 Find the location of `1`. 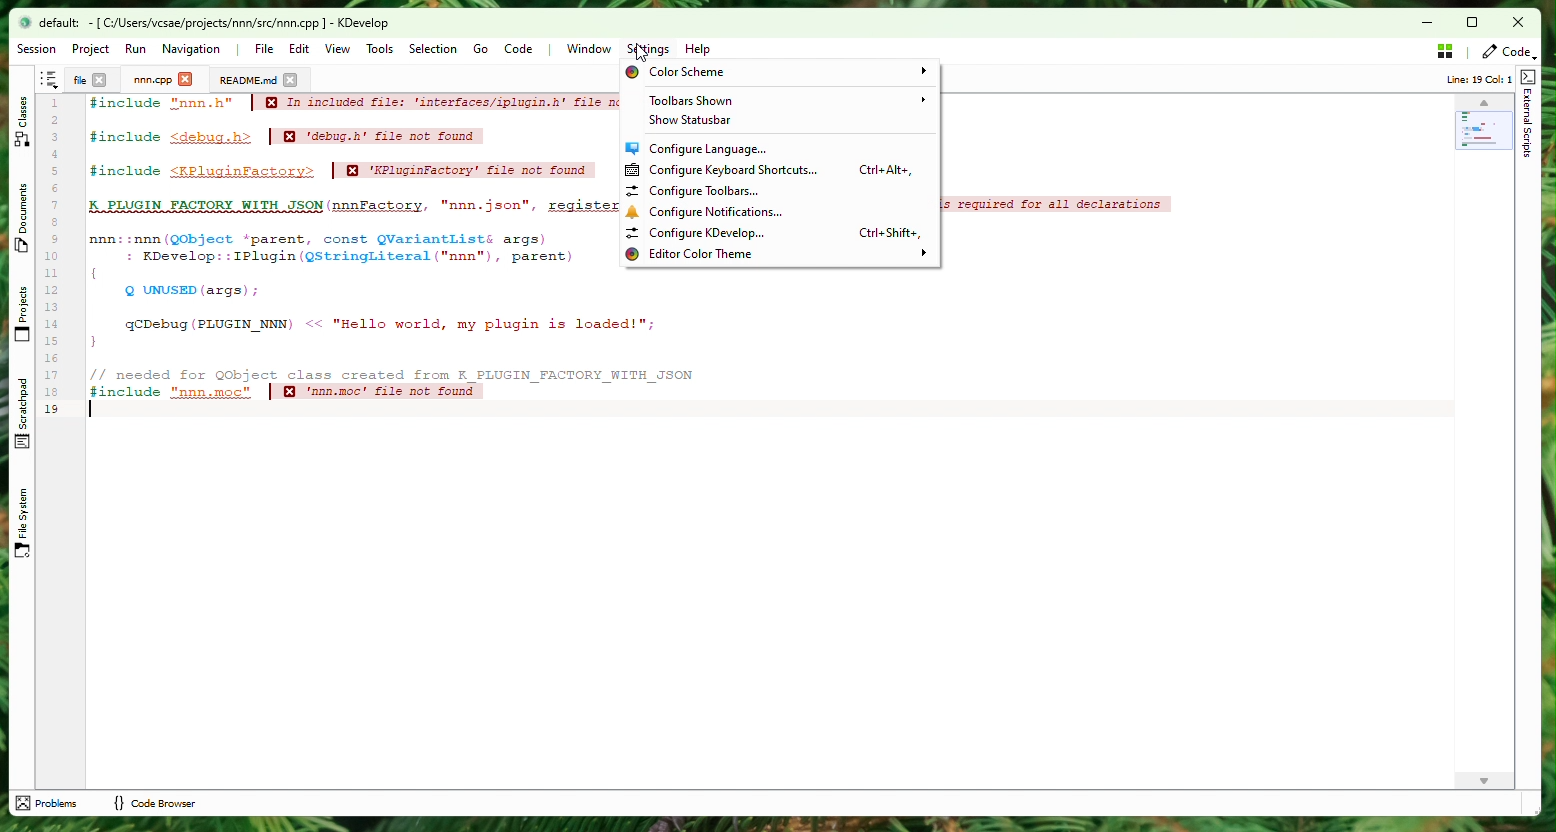

1 is located at coordinates (53, 103).